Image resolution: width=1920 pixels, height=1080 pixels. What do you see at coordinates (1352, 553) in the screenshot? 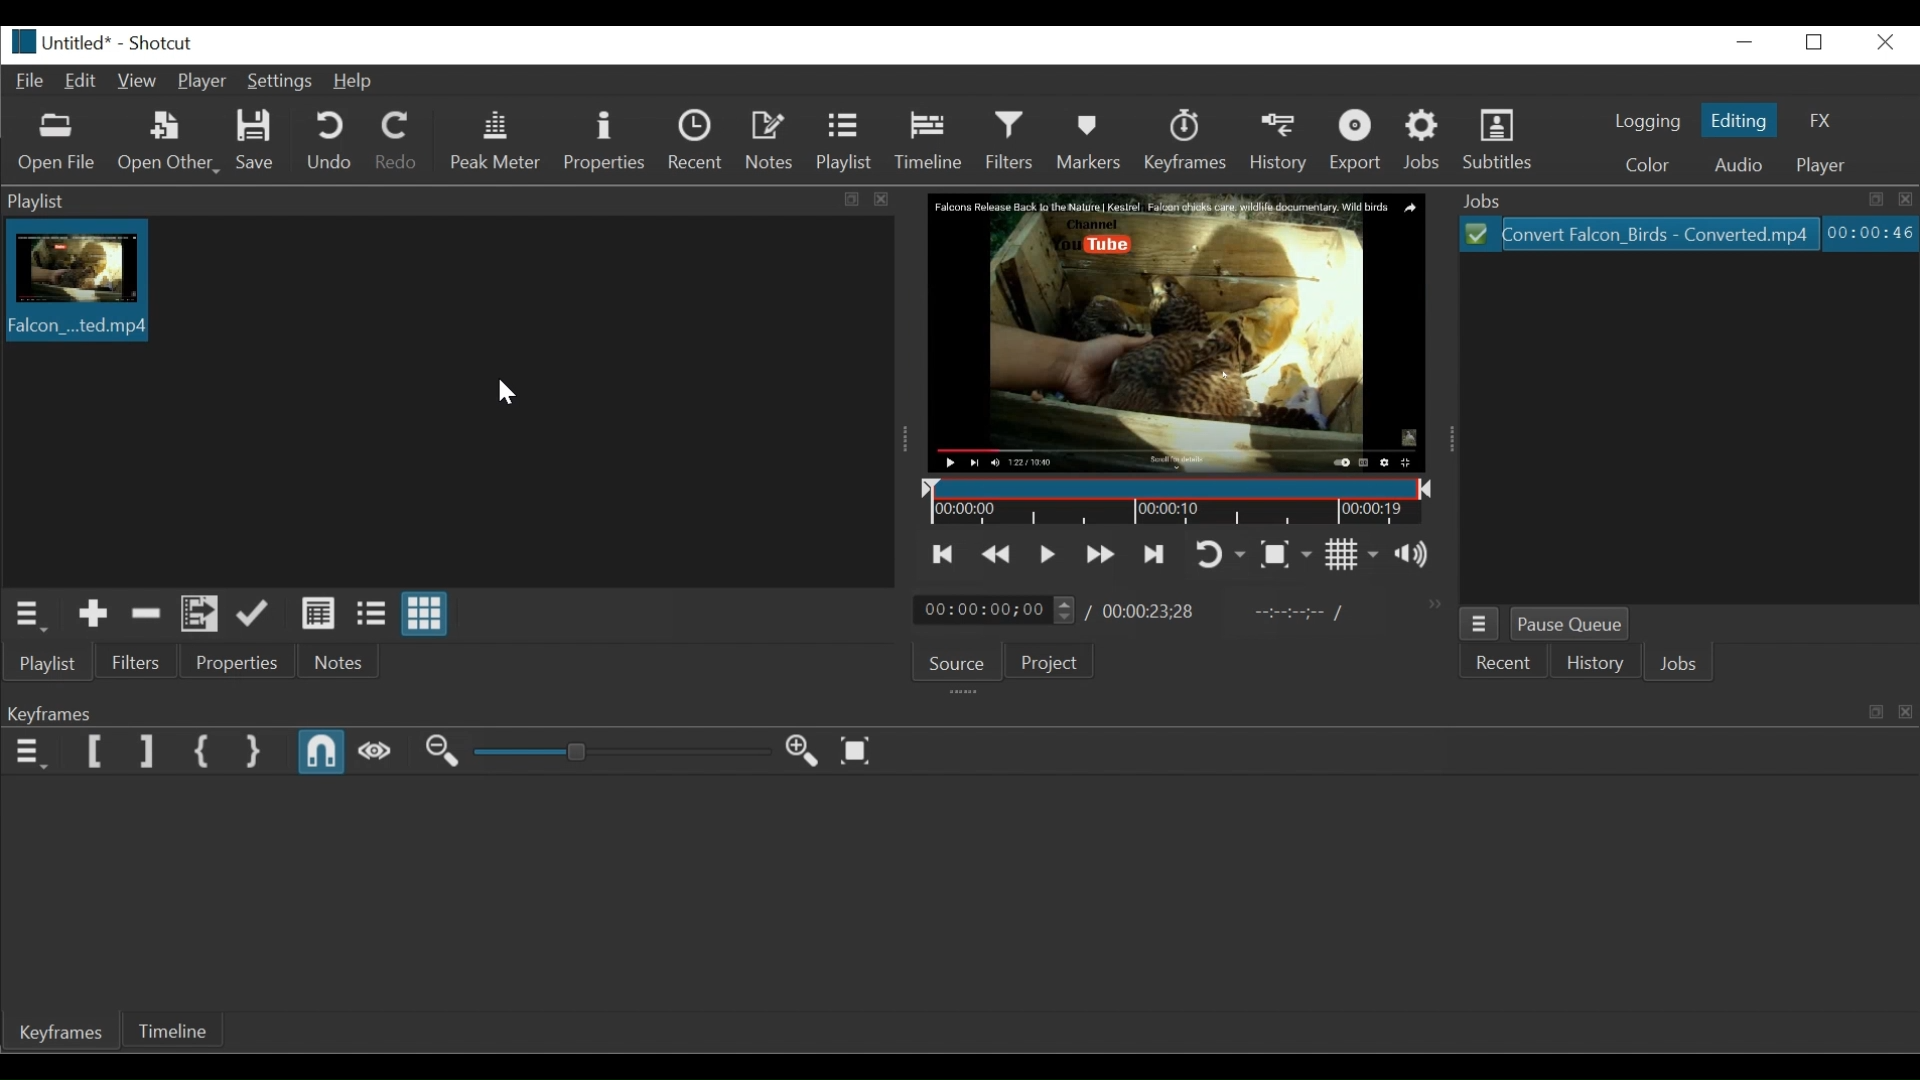
I see `Toggle grid display on the player` at bounding box center [1352, 553].